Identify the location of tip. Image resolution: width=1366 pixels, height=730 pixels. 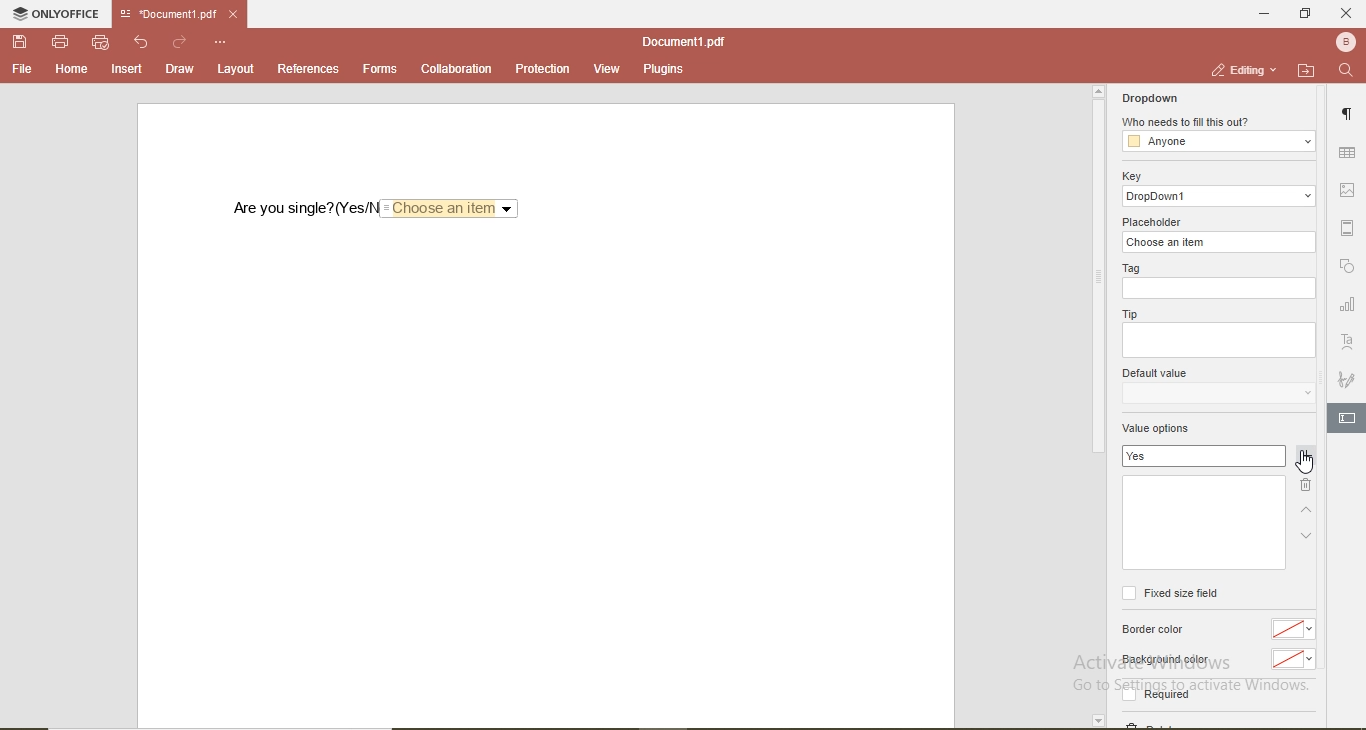
(1129, 313).